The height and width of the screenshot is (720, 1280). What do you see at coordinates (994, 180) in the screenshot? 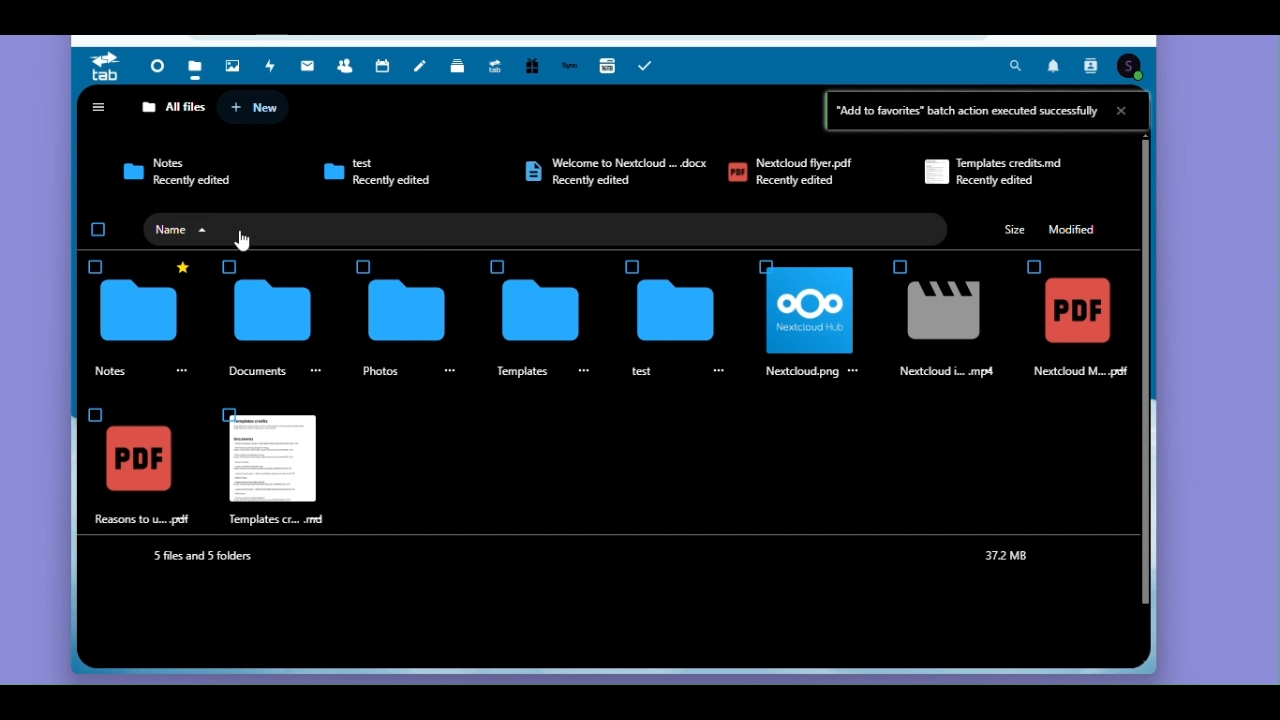
I see `Recently edited` at bounding box center [994, 180].